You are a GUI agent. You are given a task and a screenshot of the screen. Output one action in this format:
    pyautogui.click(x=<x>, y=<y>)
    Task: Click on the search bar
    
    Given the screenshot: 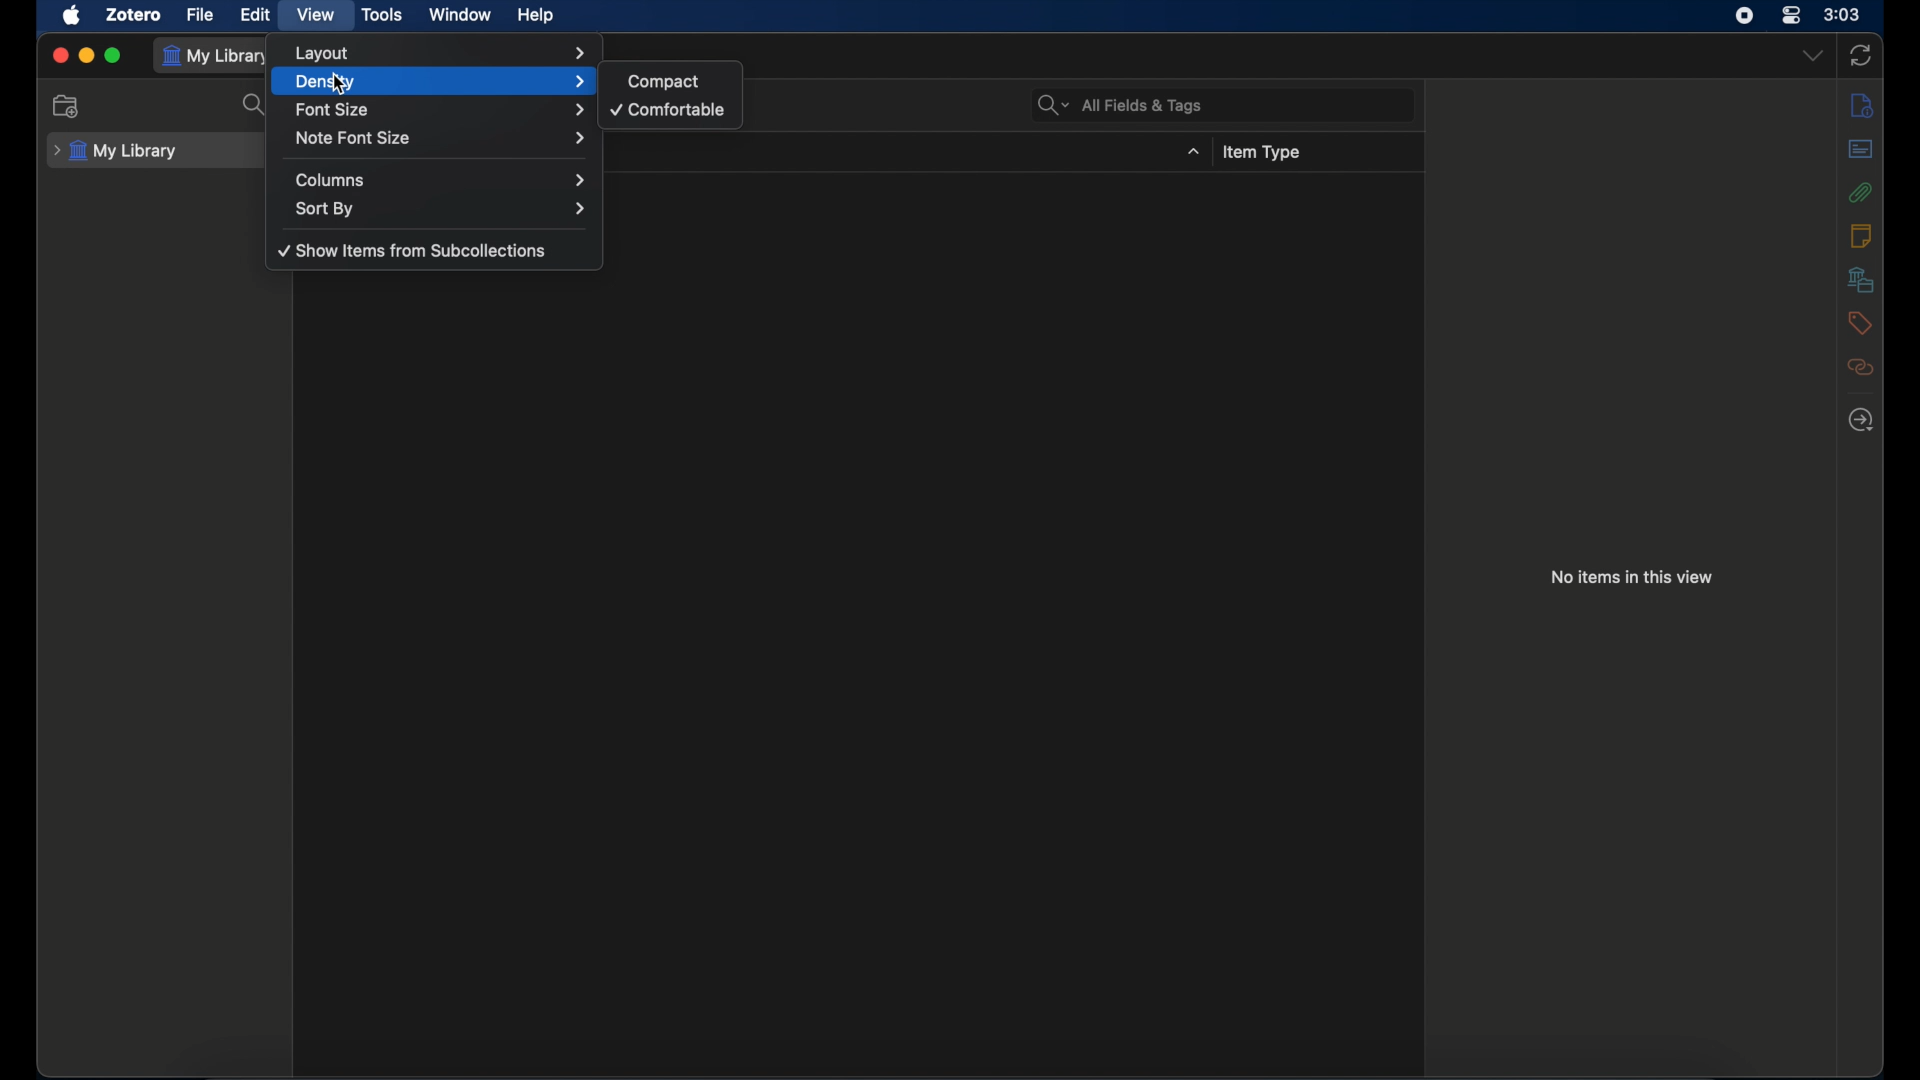 What is the action you would take?
    pyautogui.click(x=1120, y=106)
    